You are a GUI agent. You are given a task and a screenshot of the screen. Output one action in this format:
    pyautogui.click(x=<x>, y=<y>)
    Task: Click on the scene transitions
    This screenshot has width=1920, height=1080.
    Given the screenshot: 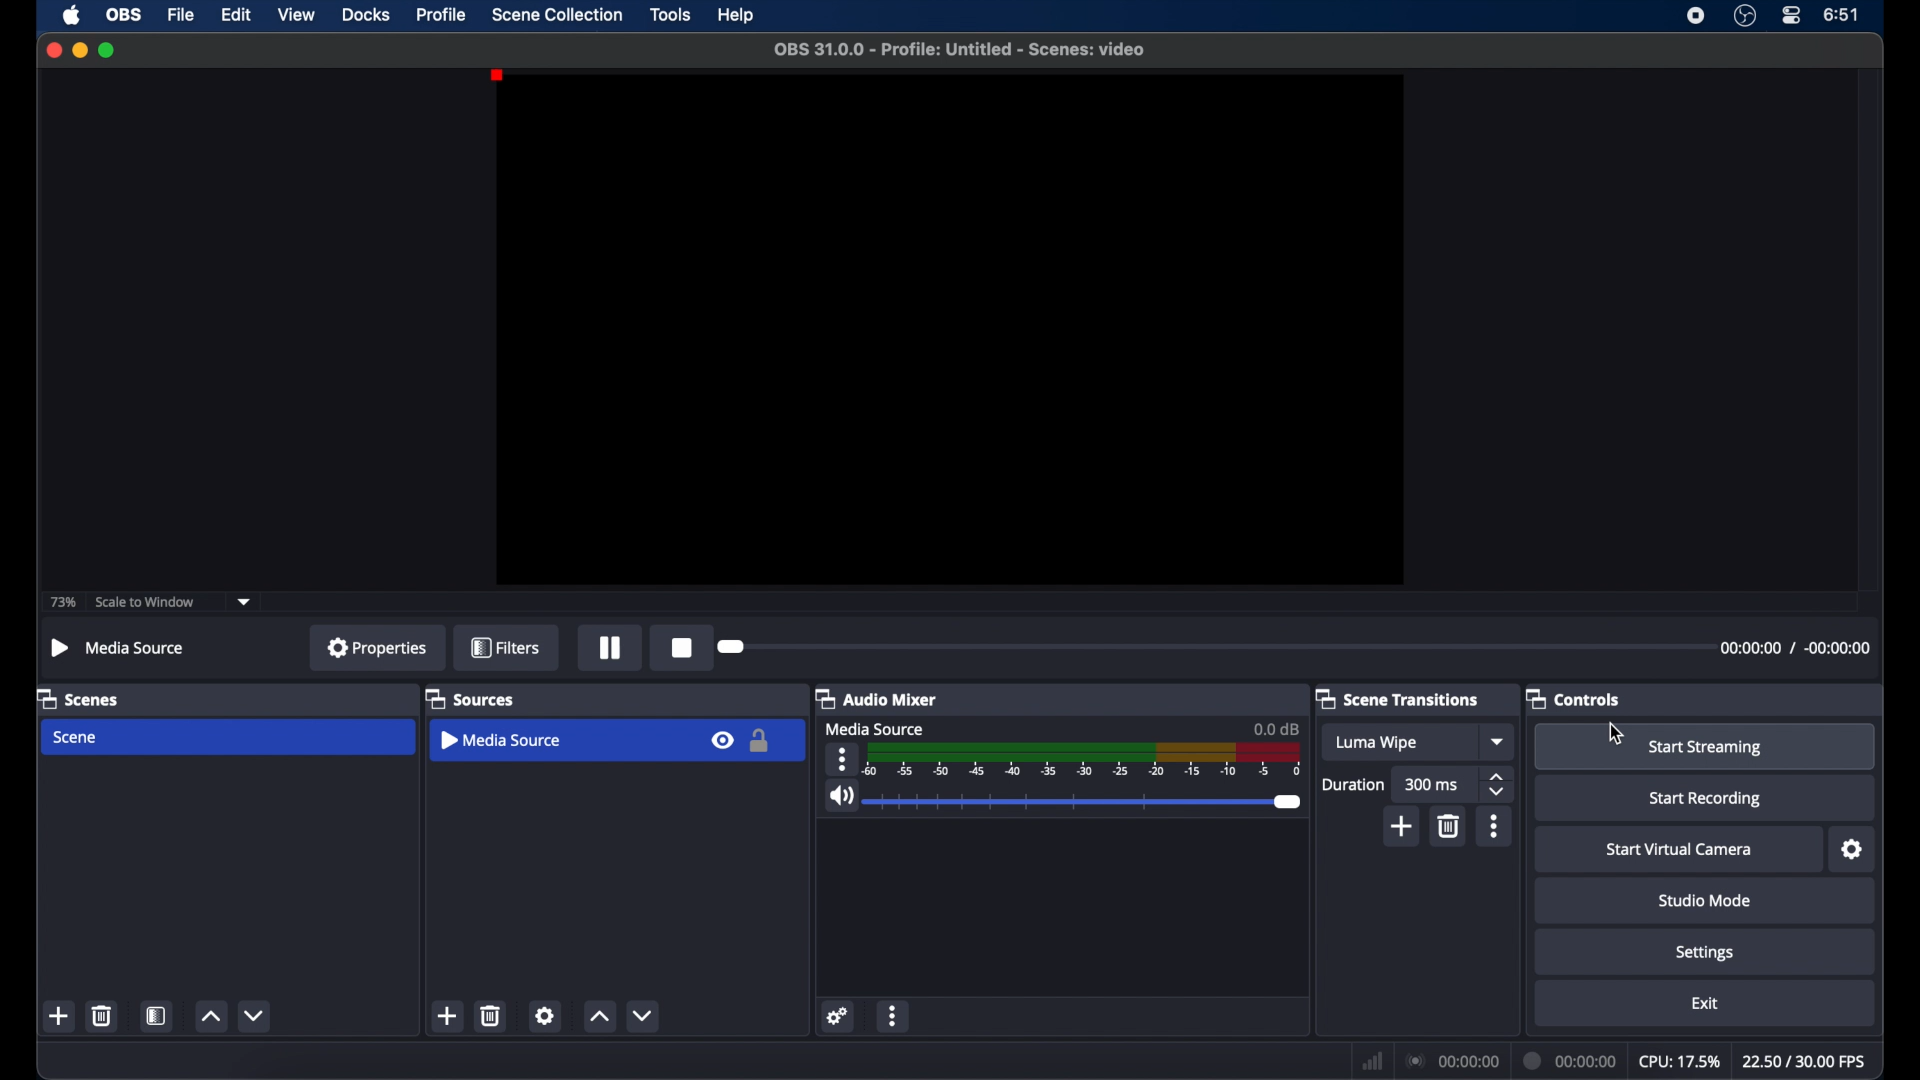 What is the action you would take?
    pyautogui.click(x=1398, y=698)
    